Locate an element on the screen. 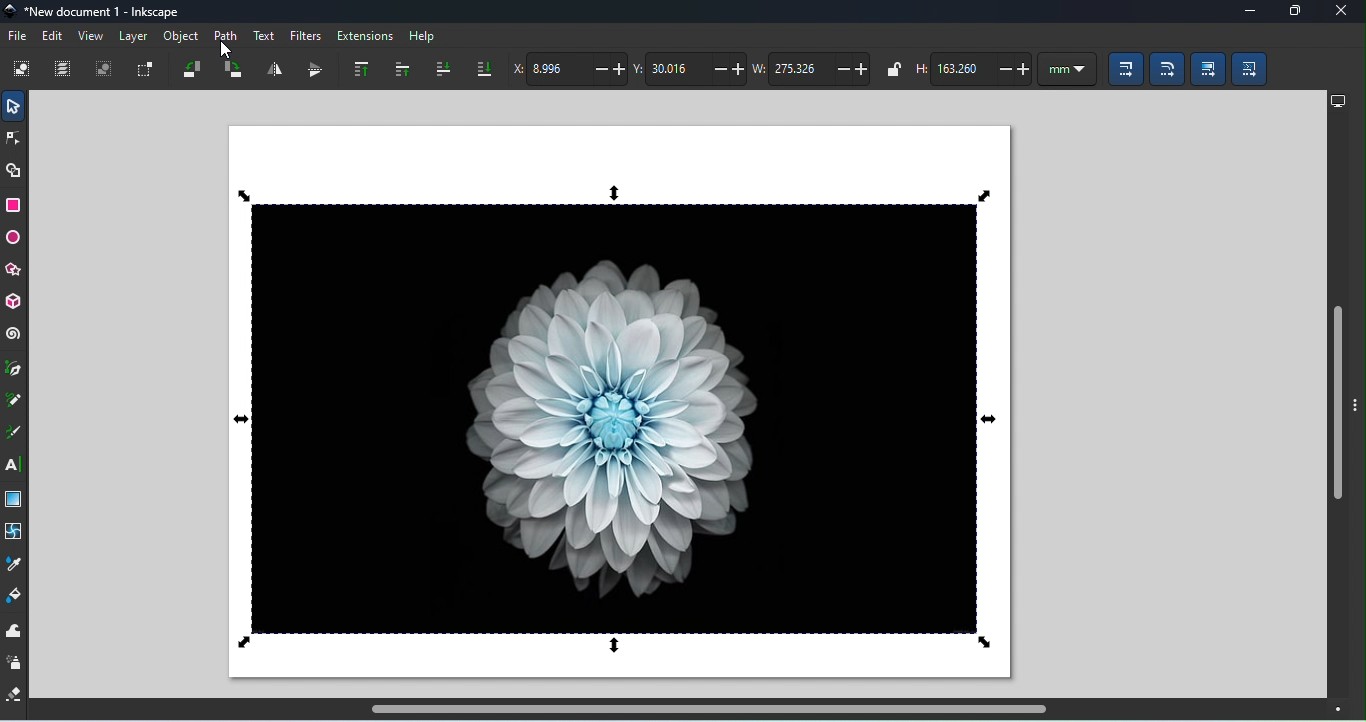  Display options is located at coordinates (1338, 101).